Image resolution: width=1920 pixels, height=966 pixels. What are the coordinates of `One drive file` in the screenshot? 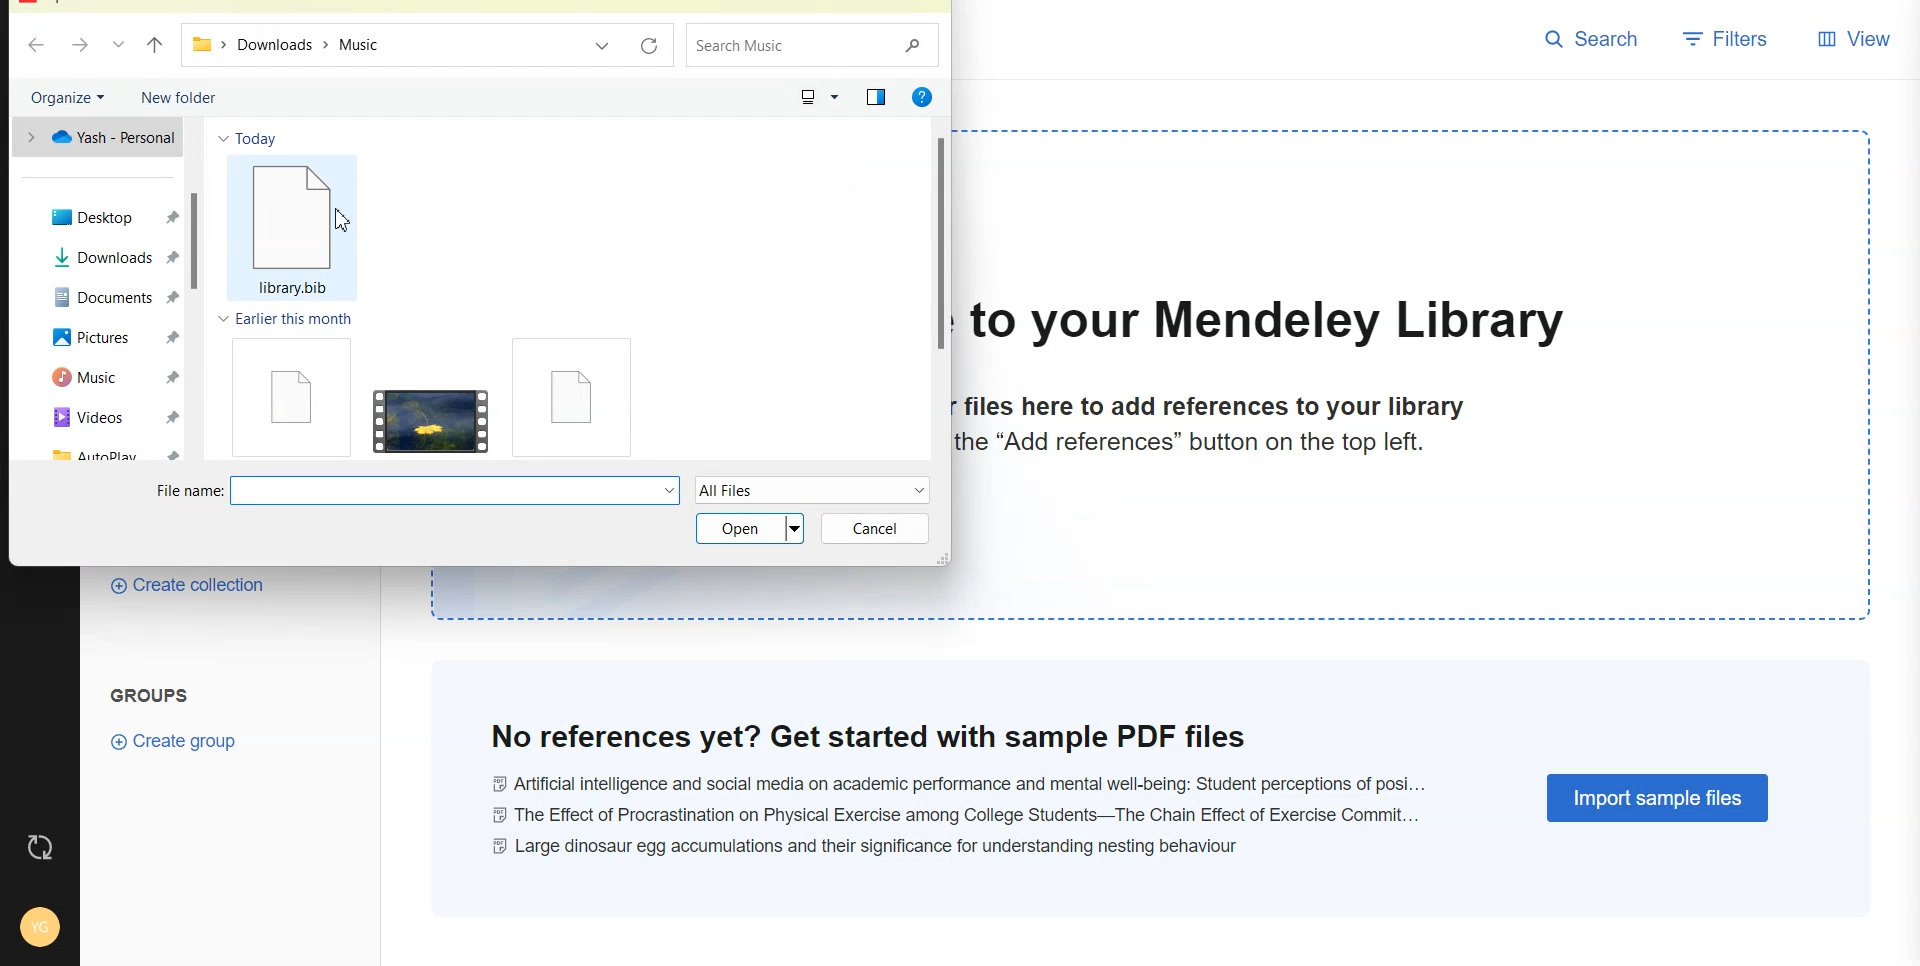 It's located at (91, 138).